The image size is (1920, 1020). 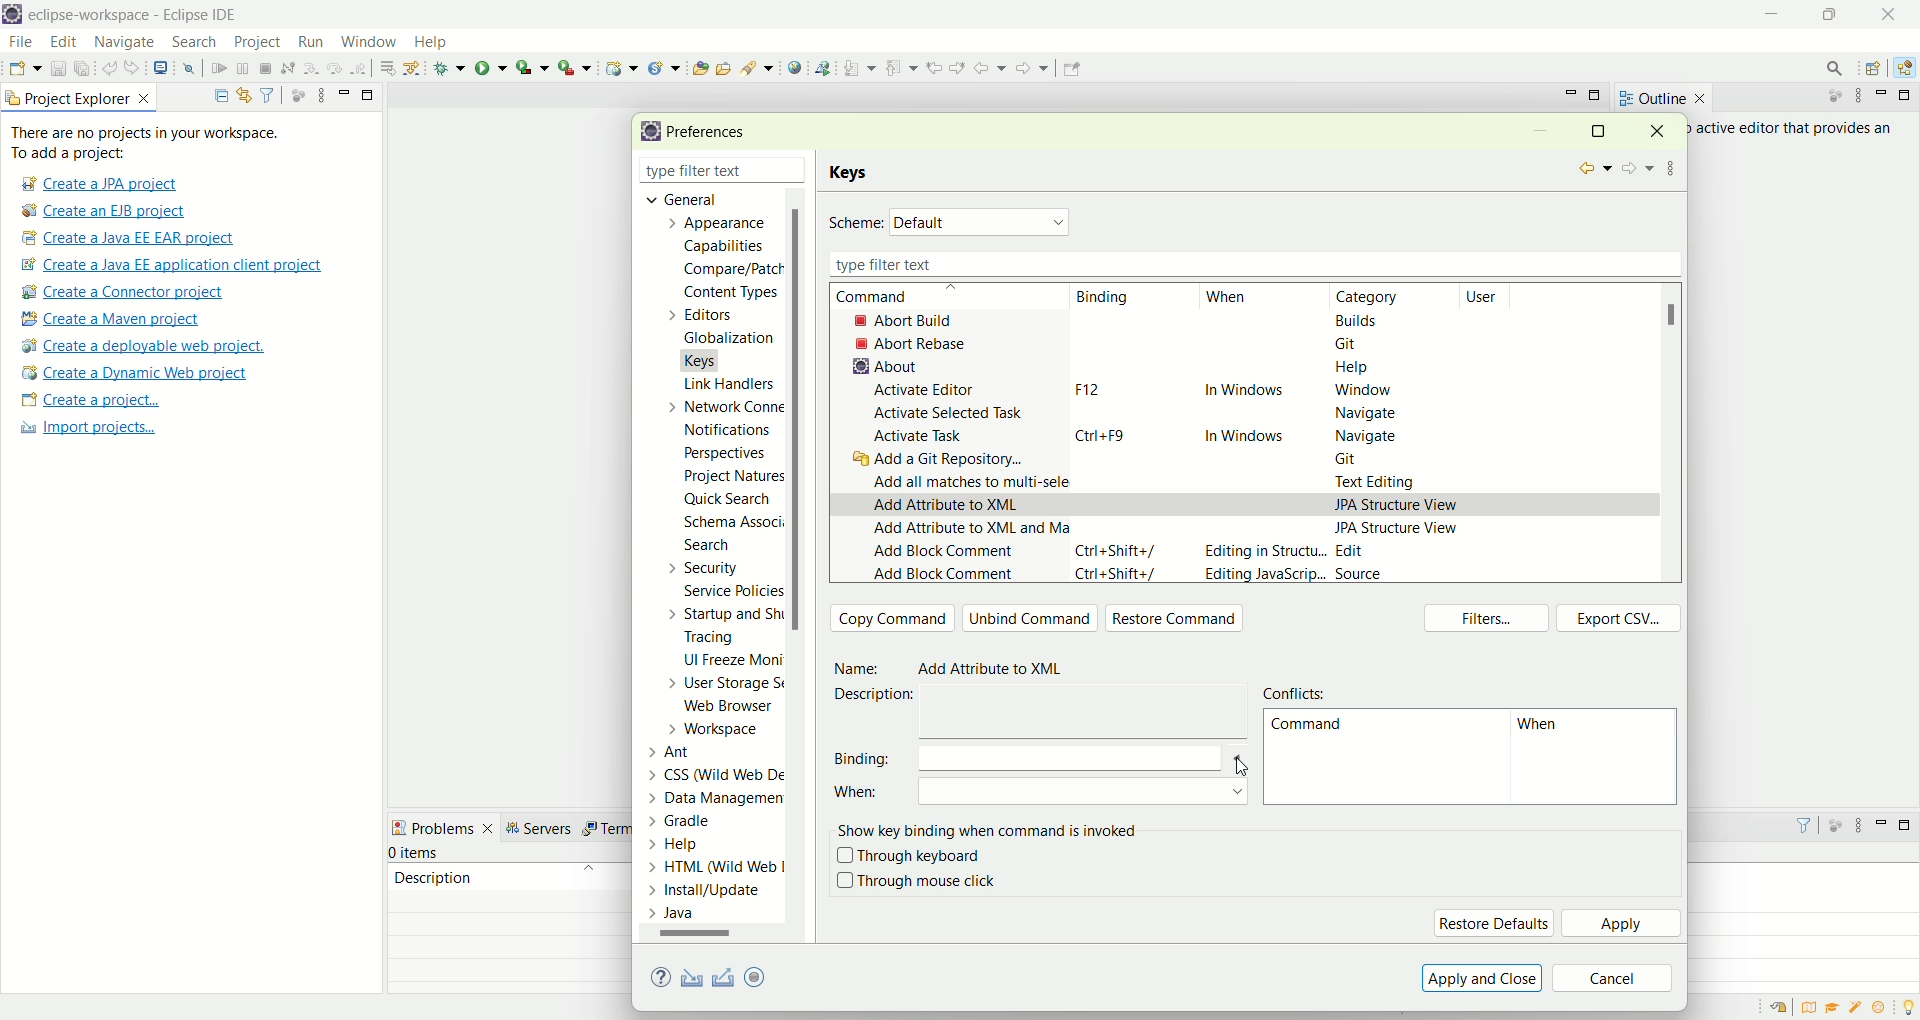 I want to click on open type, so click(x=699, y=67).